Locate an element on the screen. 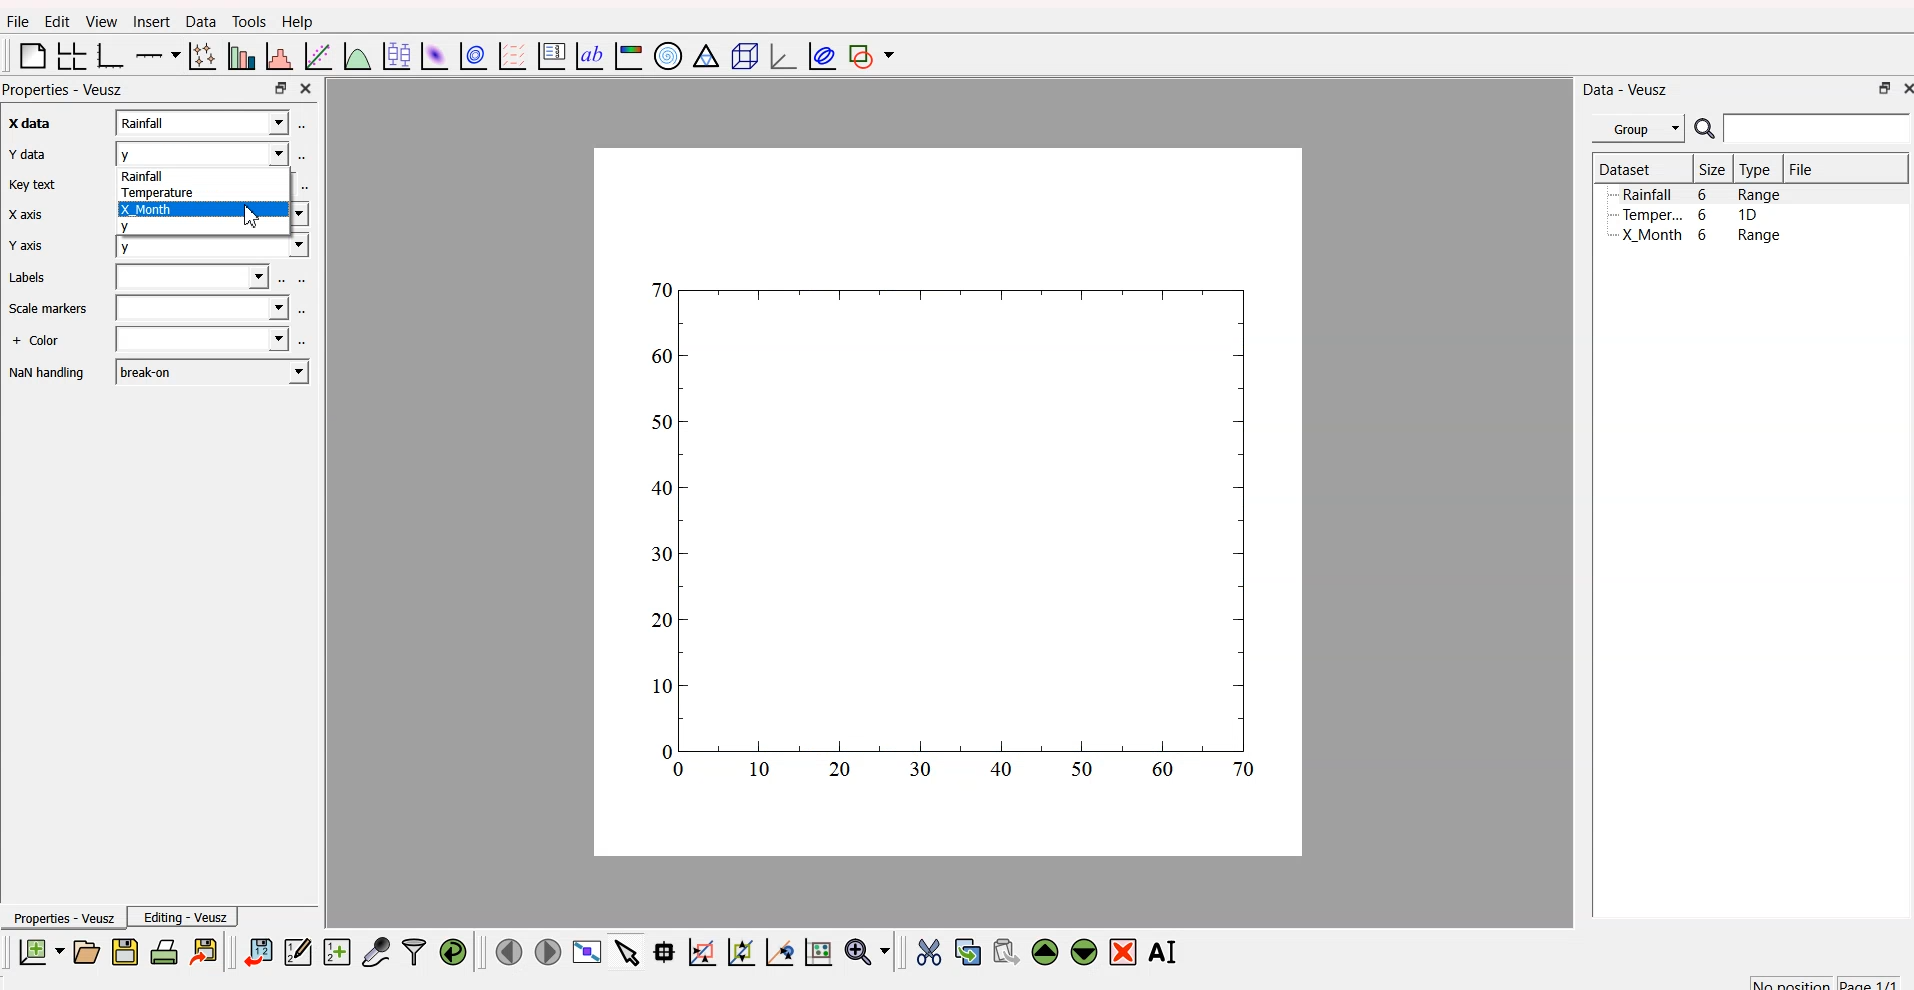 The image size is (1914, 990). Edit is located at coordinates (54, 21).